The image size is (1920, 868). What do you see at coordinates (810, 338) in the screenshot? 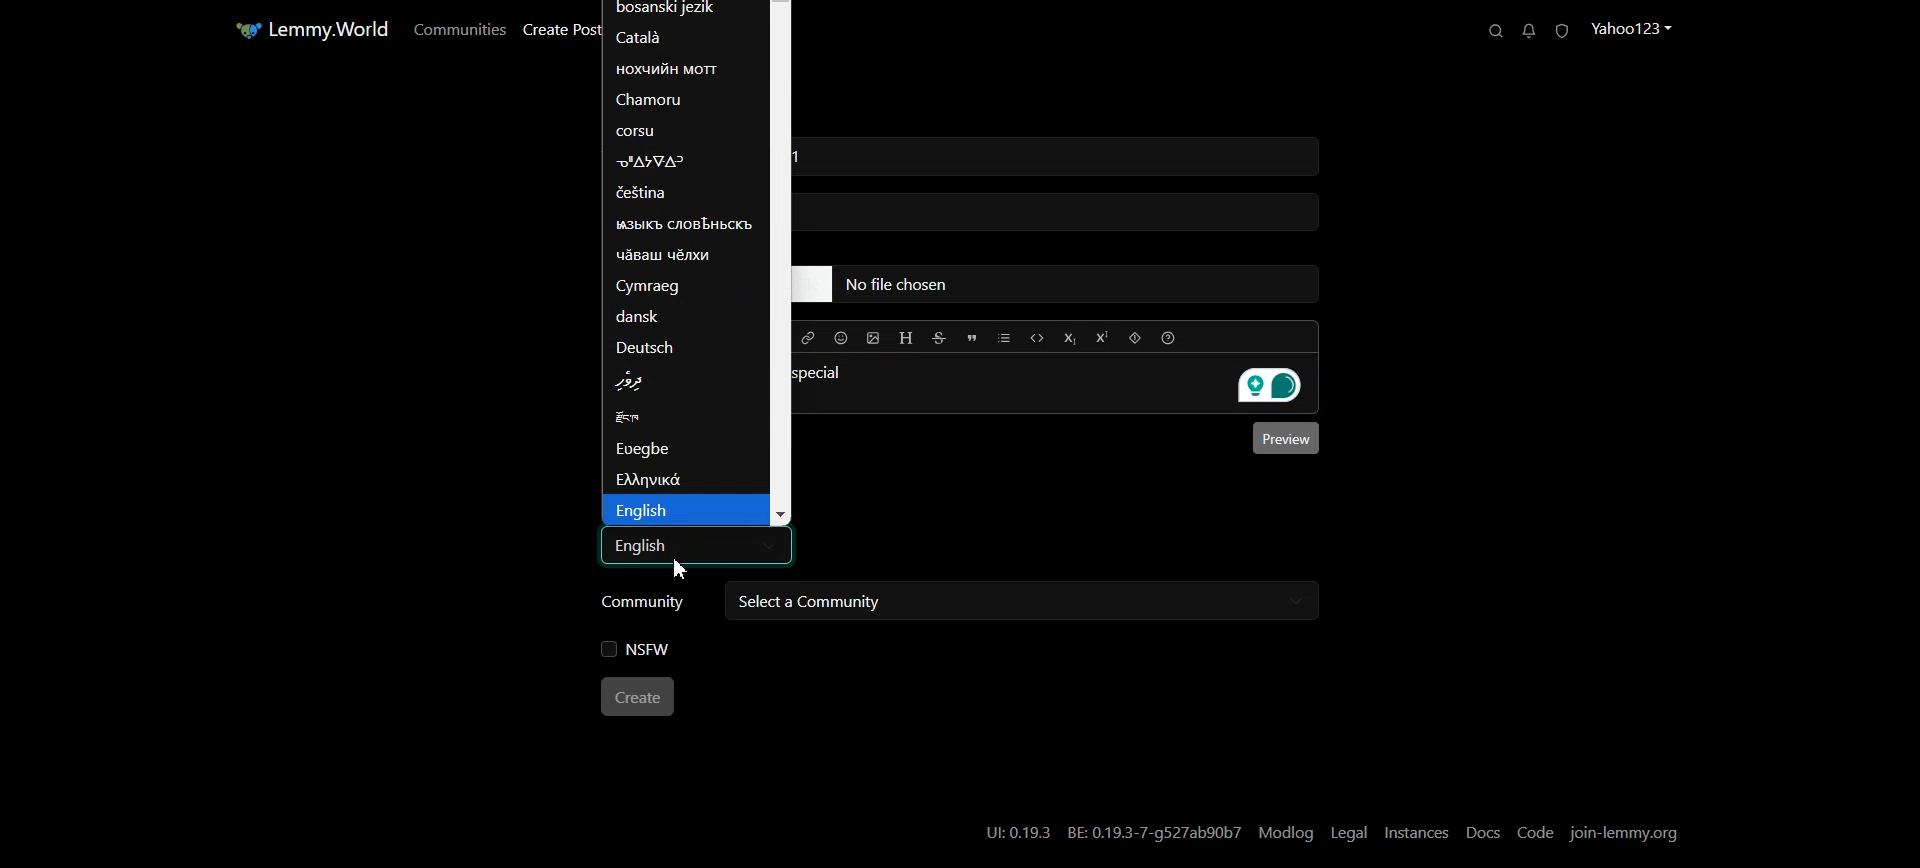
I see `Hyperlink` at bounding box center [810, 338].